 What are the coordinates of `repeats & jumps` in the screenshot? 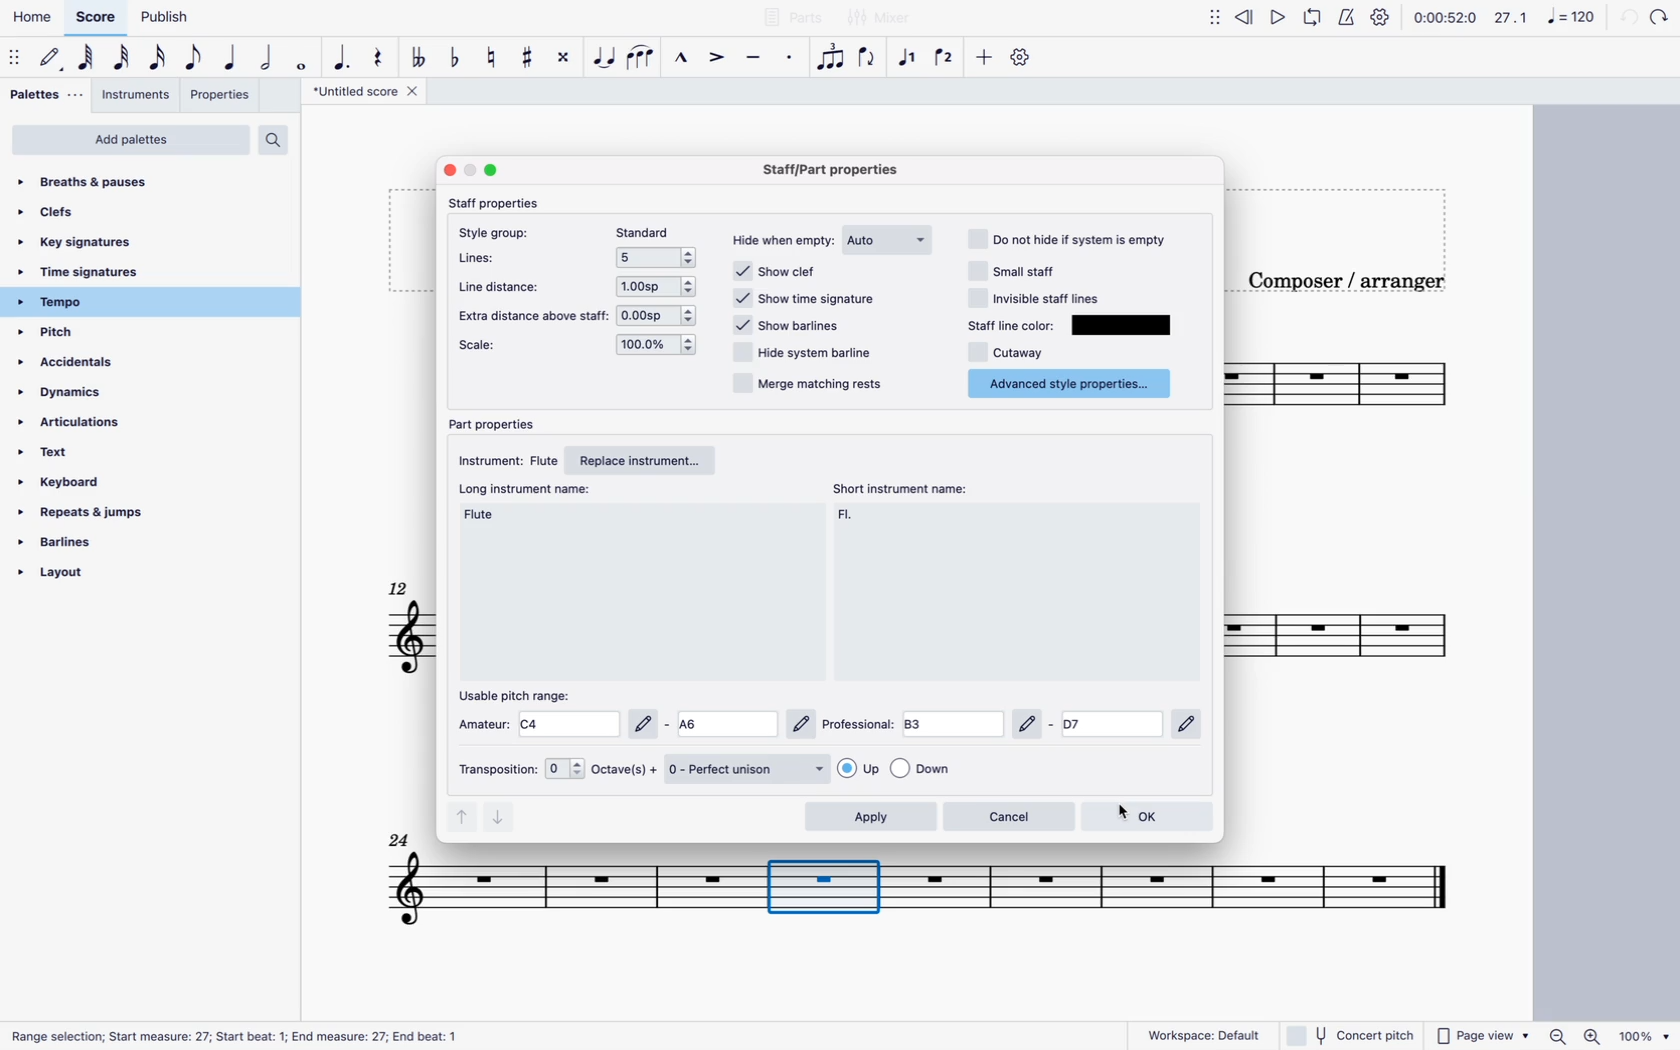 It's located at (114, 512).